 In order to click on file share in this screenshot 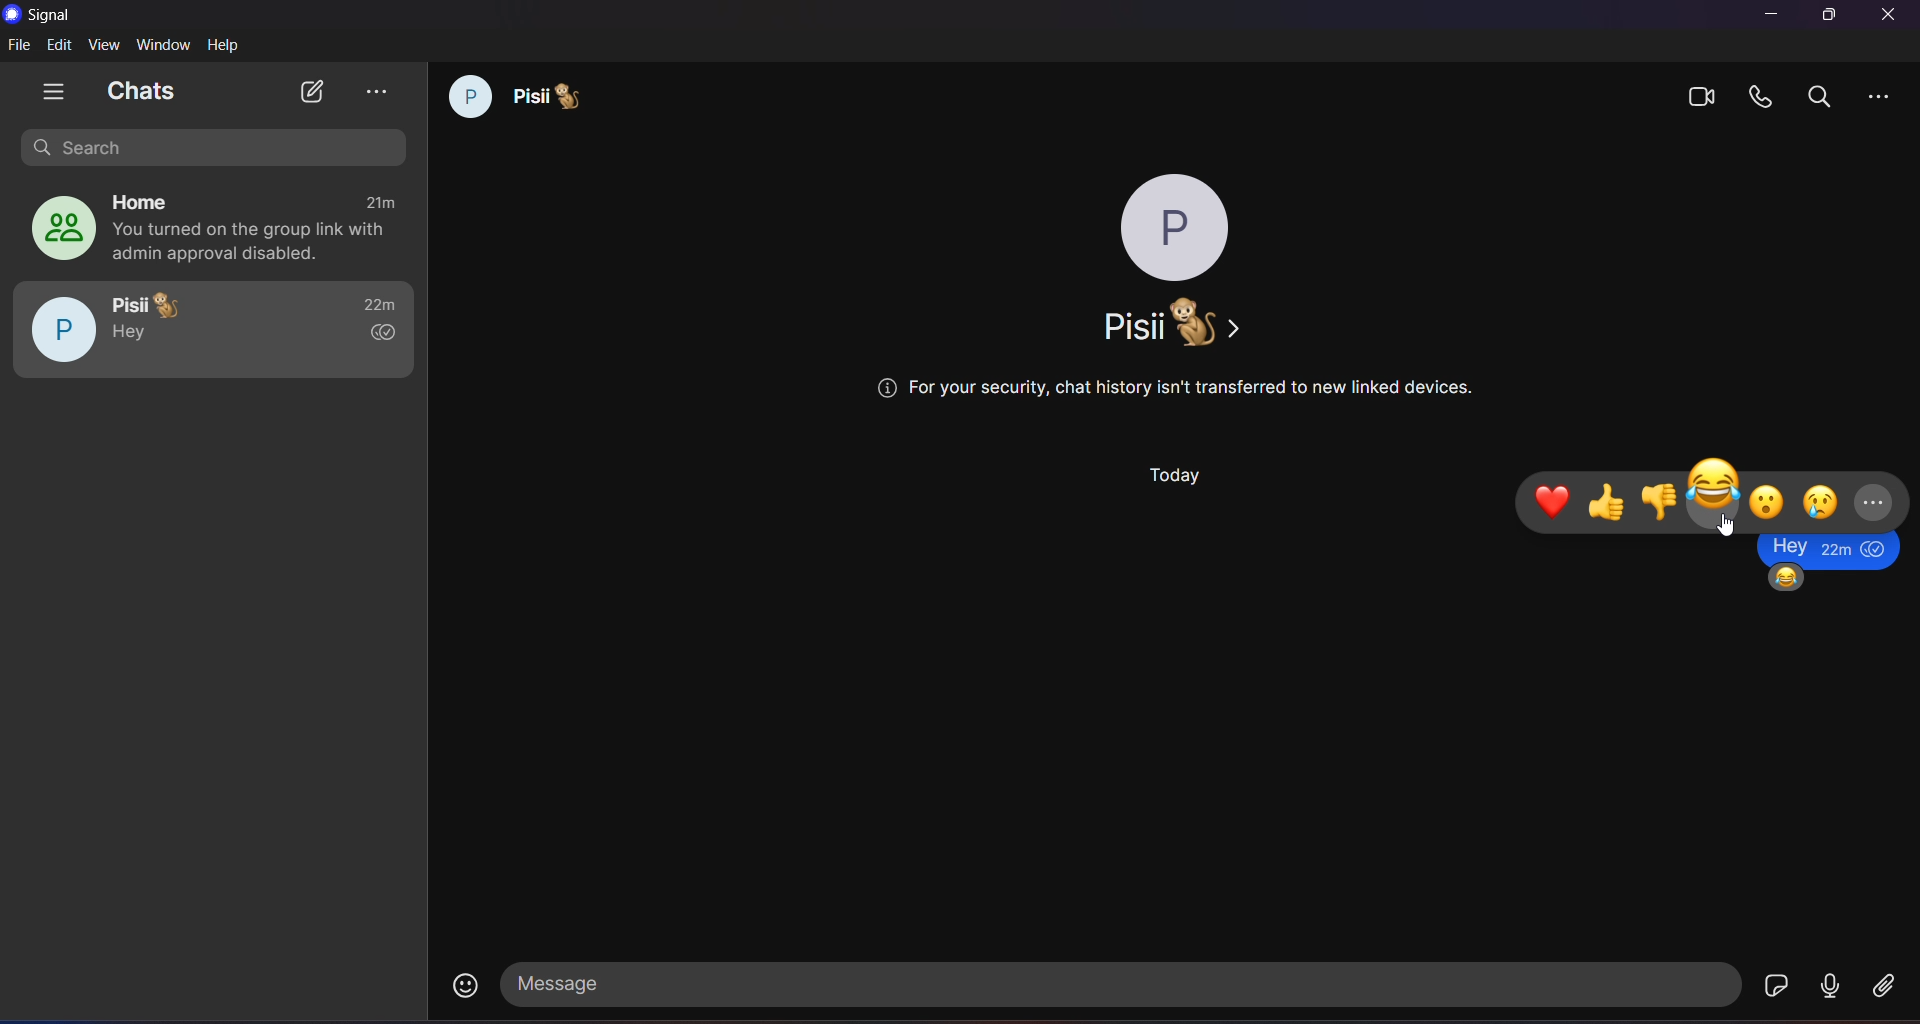, I will do `click(1886, 989)`.